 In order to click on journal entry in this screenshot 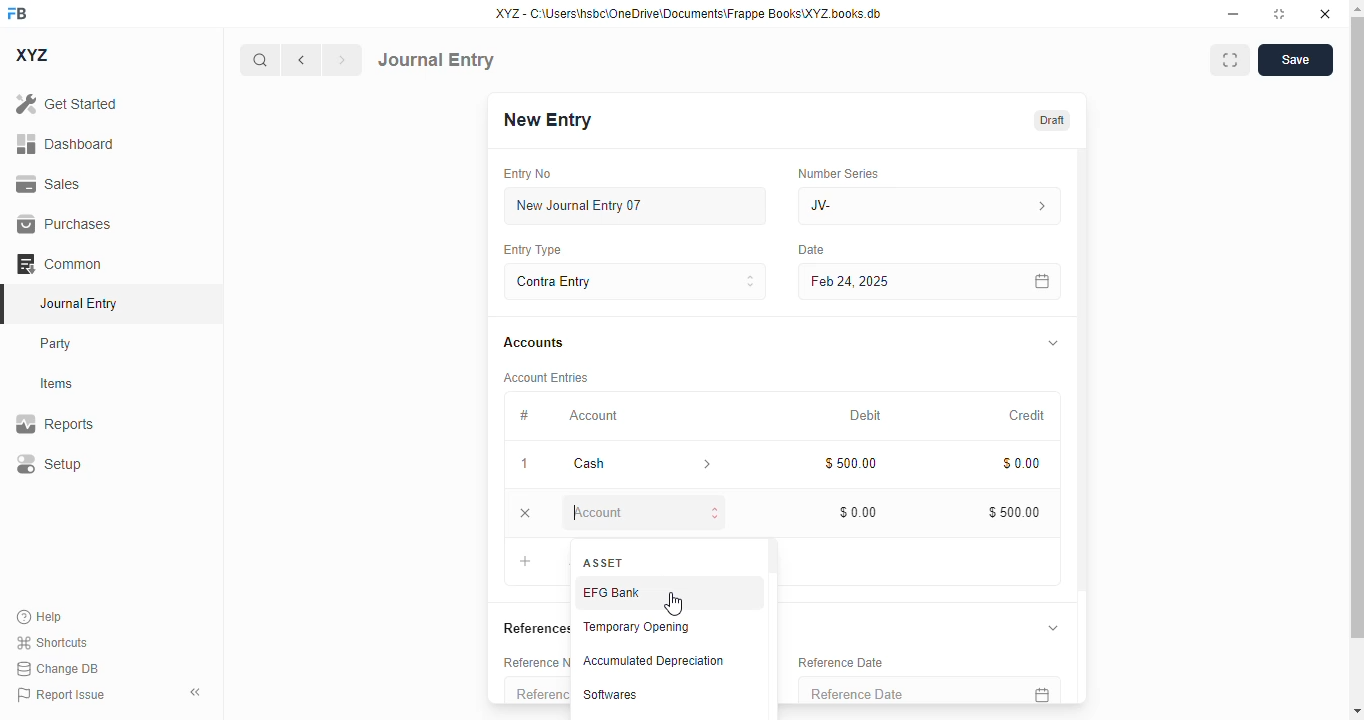, I will do `click(436, 60)`.